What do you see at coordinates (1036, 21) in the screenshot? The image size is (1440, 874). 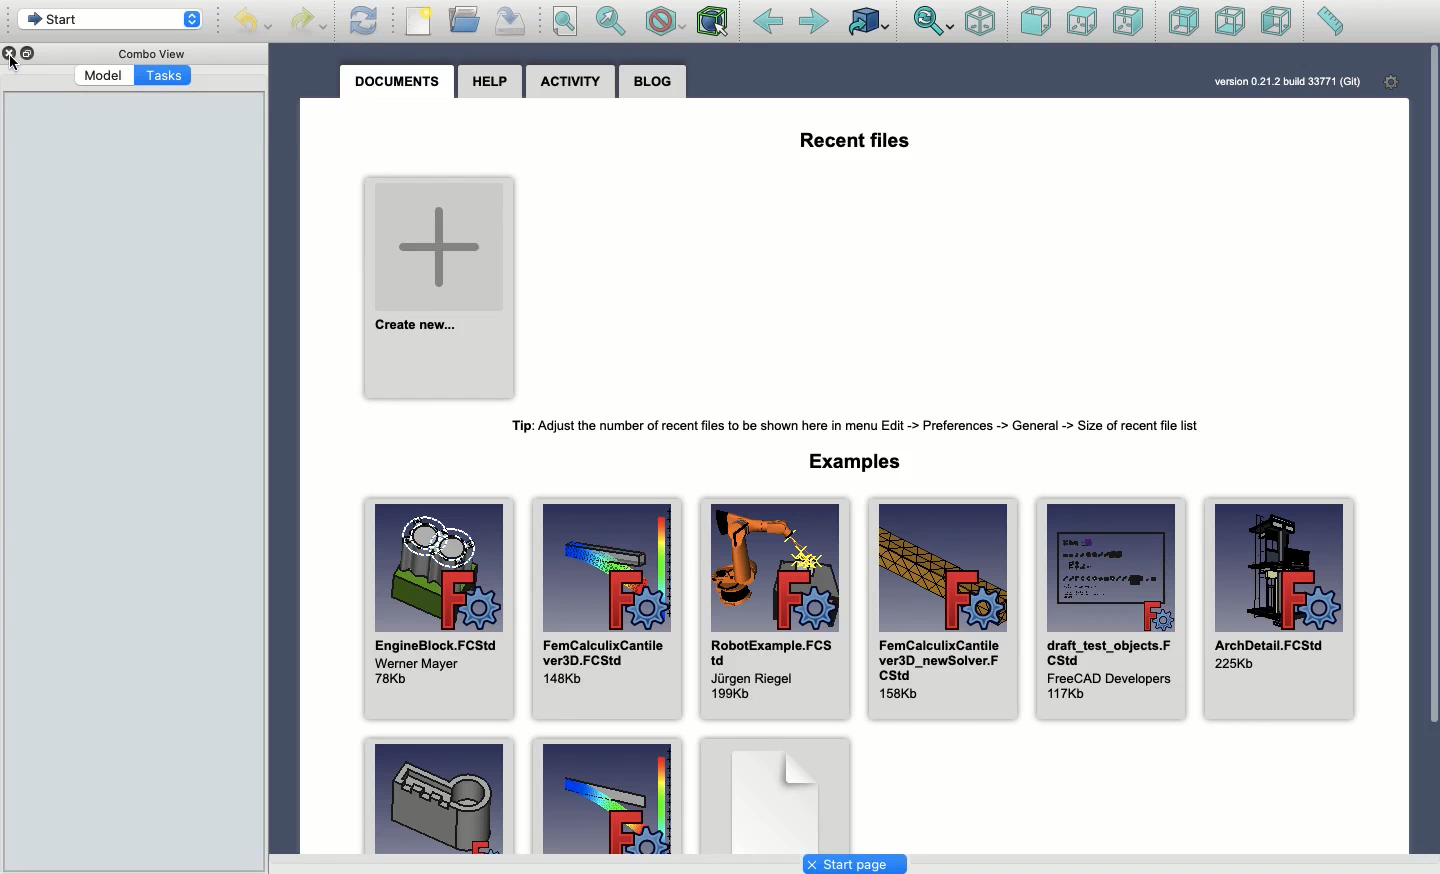 I see `Front` at bounding box center [1036, 21].